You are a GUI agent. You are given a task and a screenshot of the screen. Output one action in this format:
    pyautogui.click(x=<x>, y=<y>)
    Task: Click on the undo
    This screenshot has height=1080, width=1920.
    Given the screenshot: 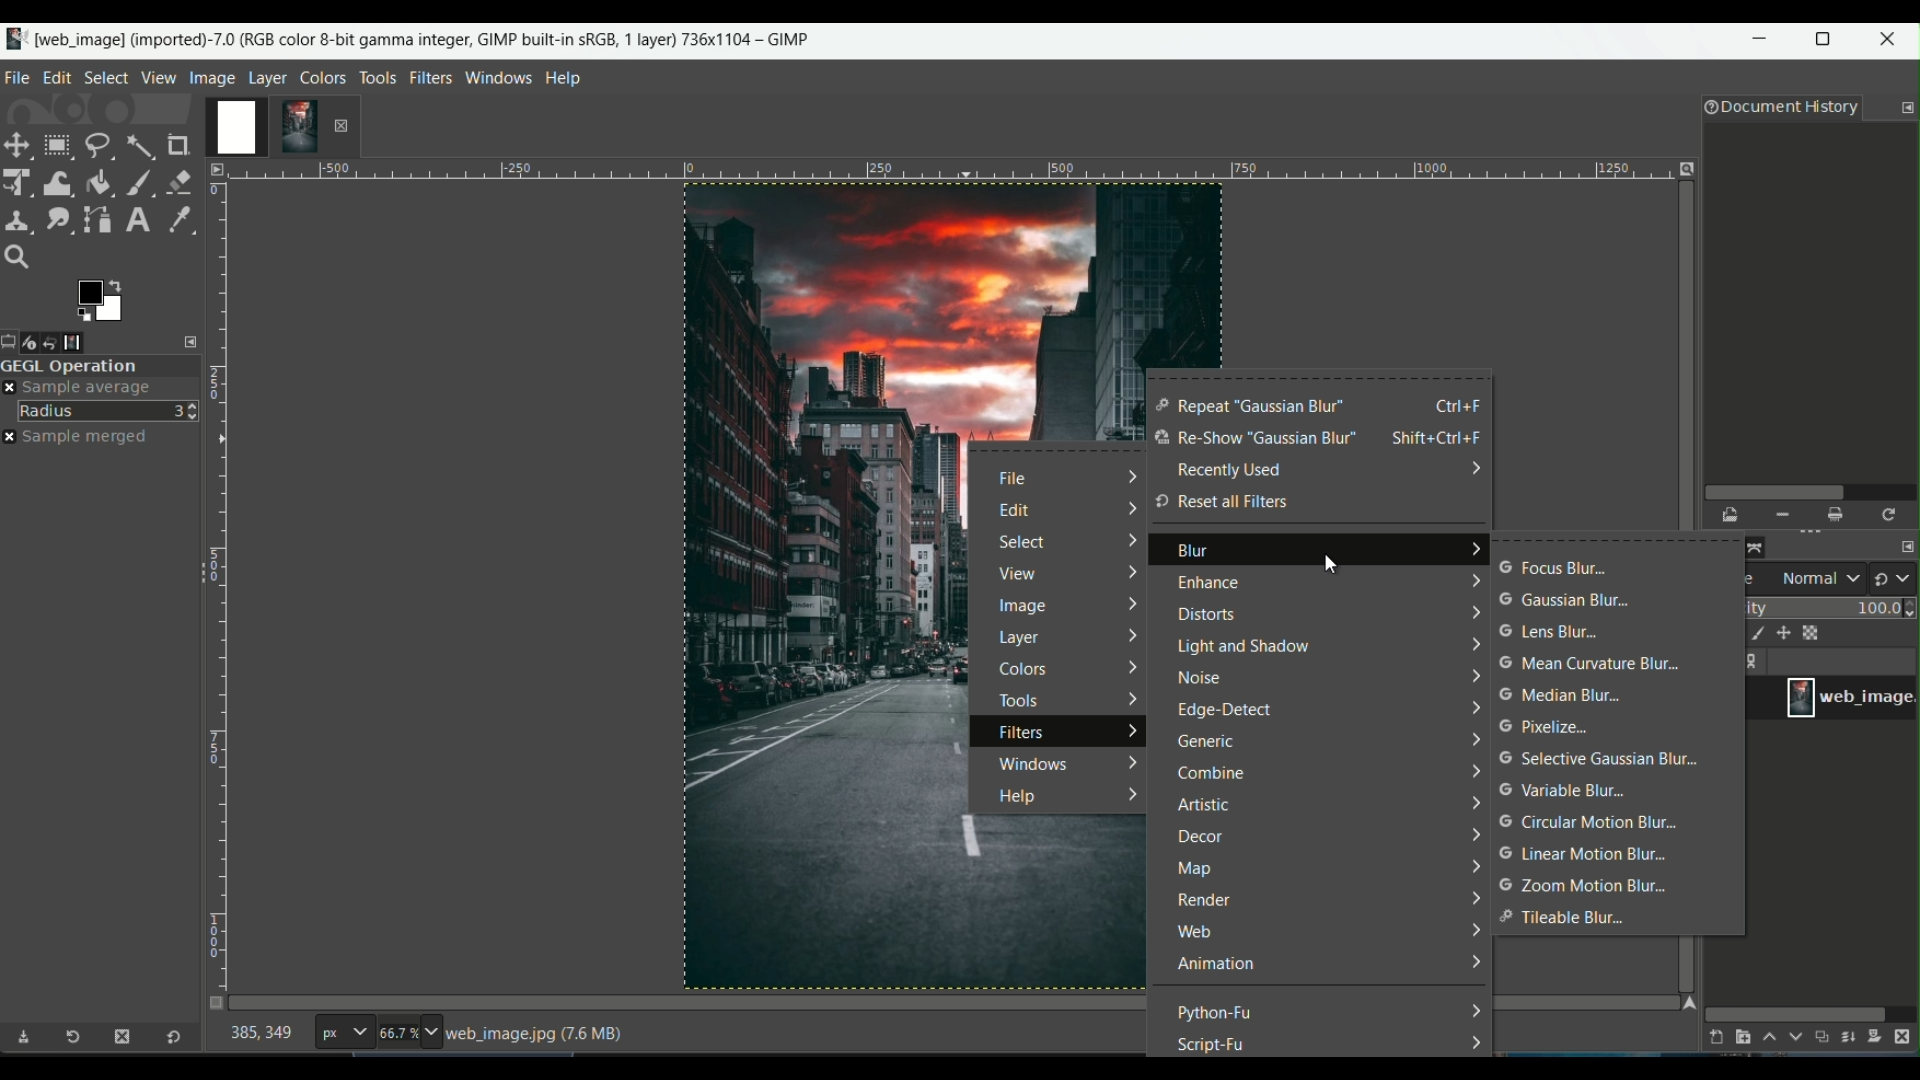 What is the action you would take?
    pyautogui.click(x=62, y=341)
    